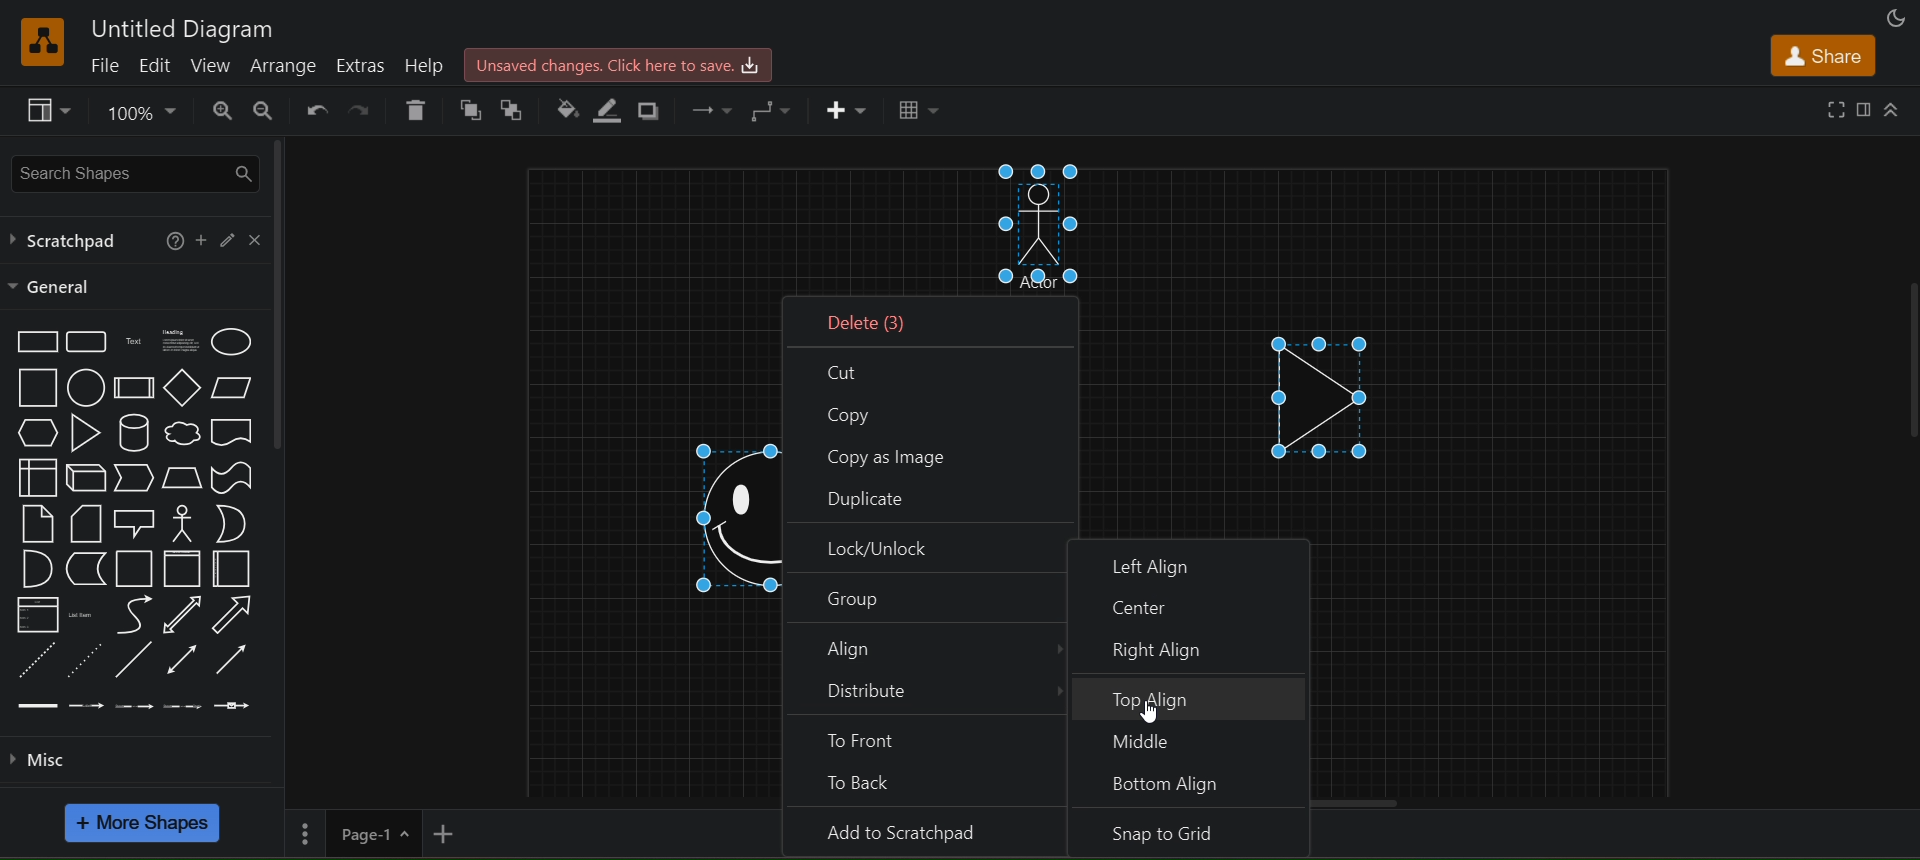  I want to click on distribute, so click(925, 697).